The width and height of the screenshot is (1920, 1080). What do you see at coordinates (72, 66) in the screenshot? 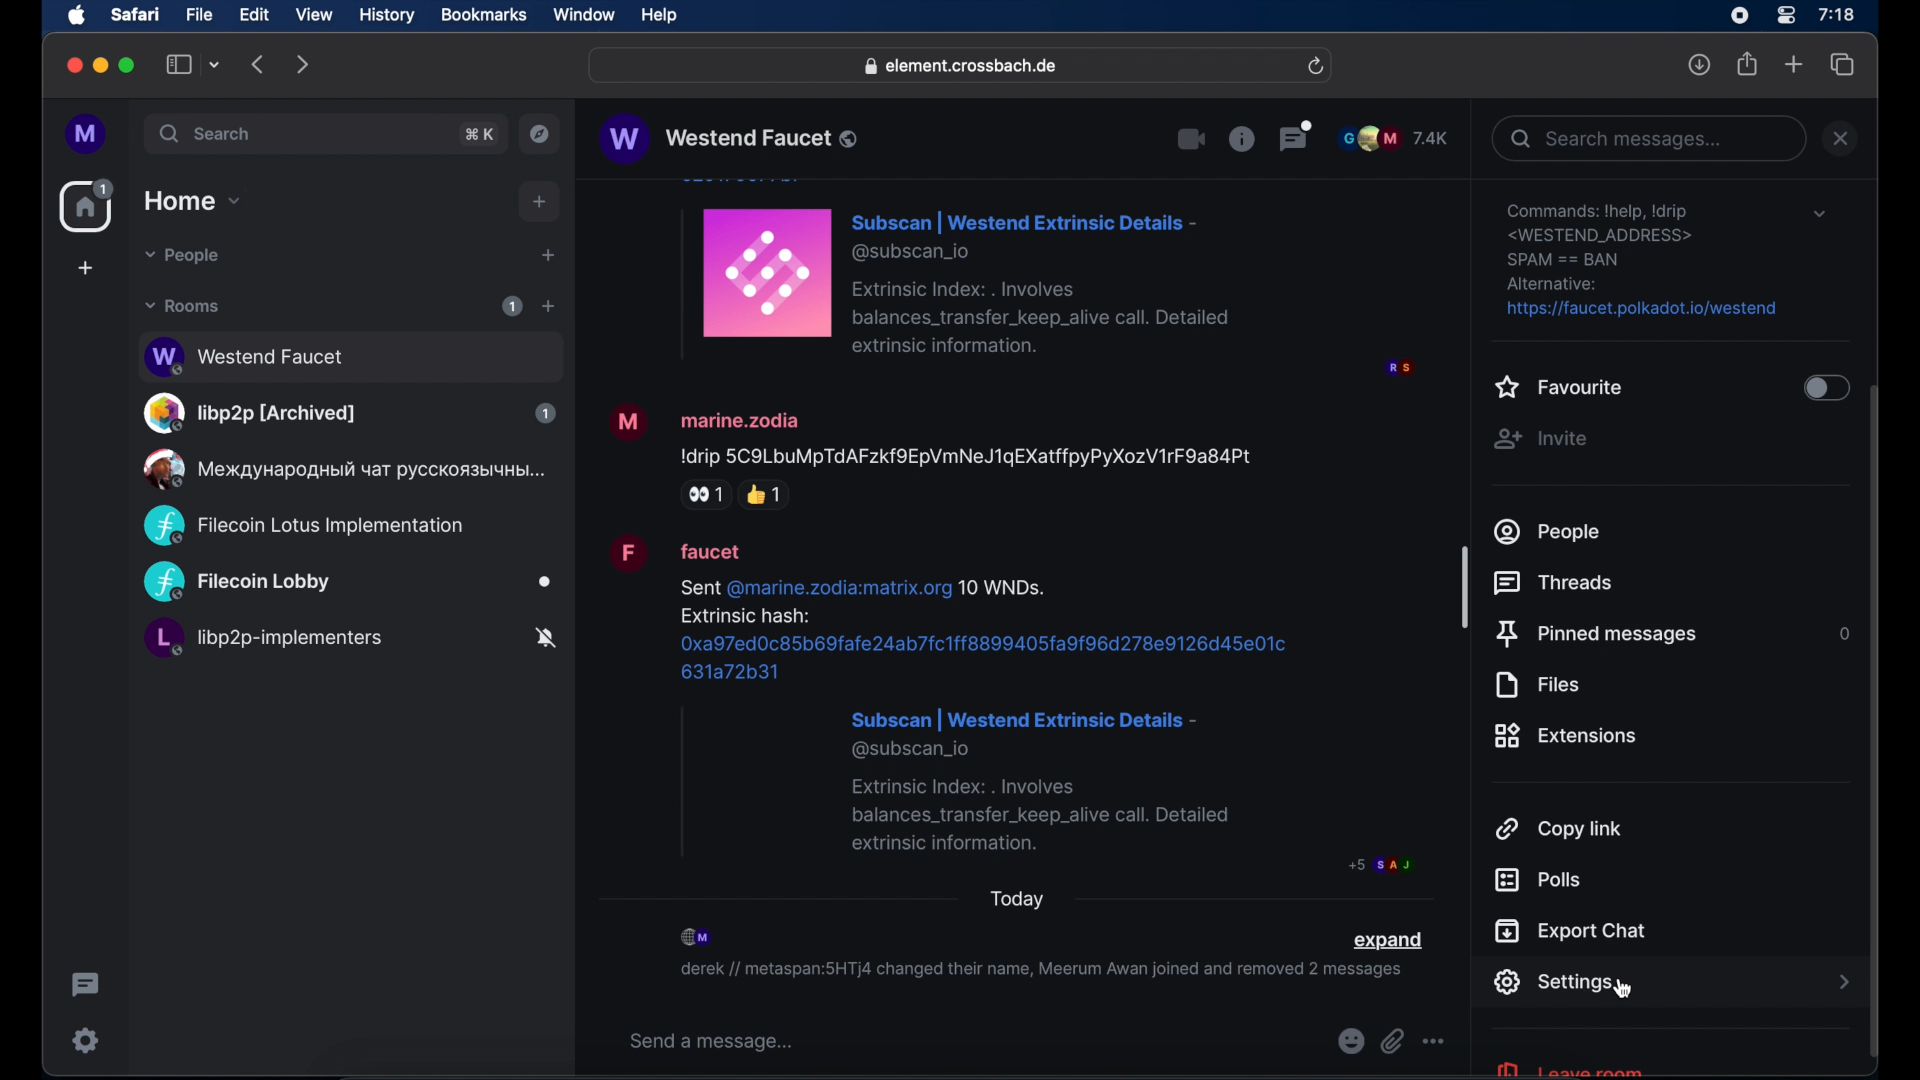
I see `close` at bounding box center [72, 66].